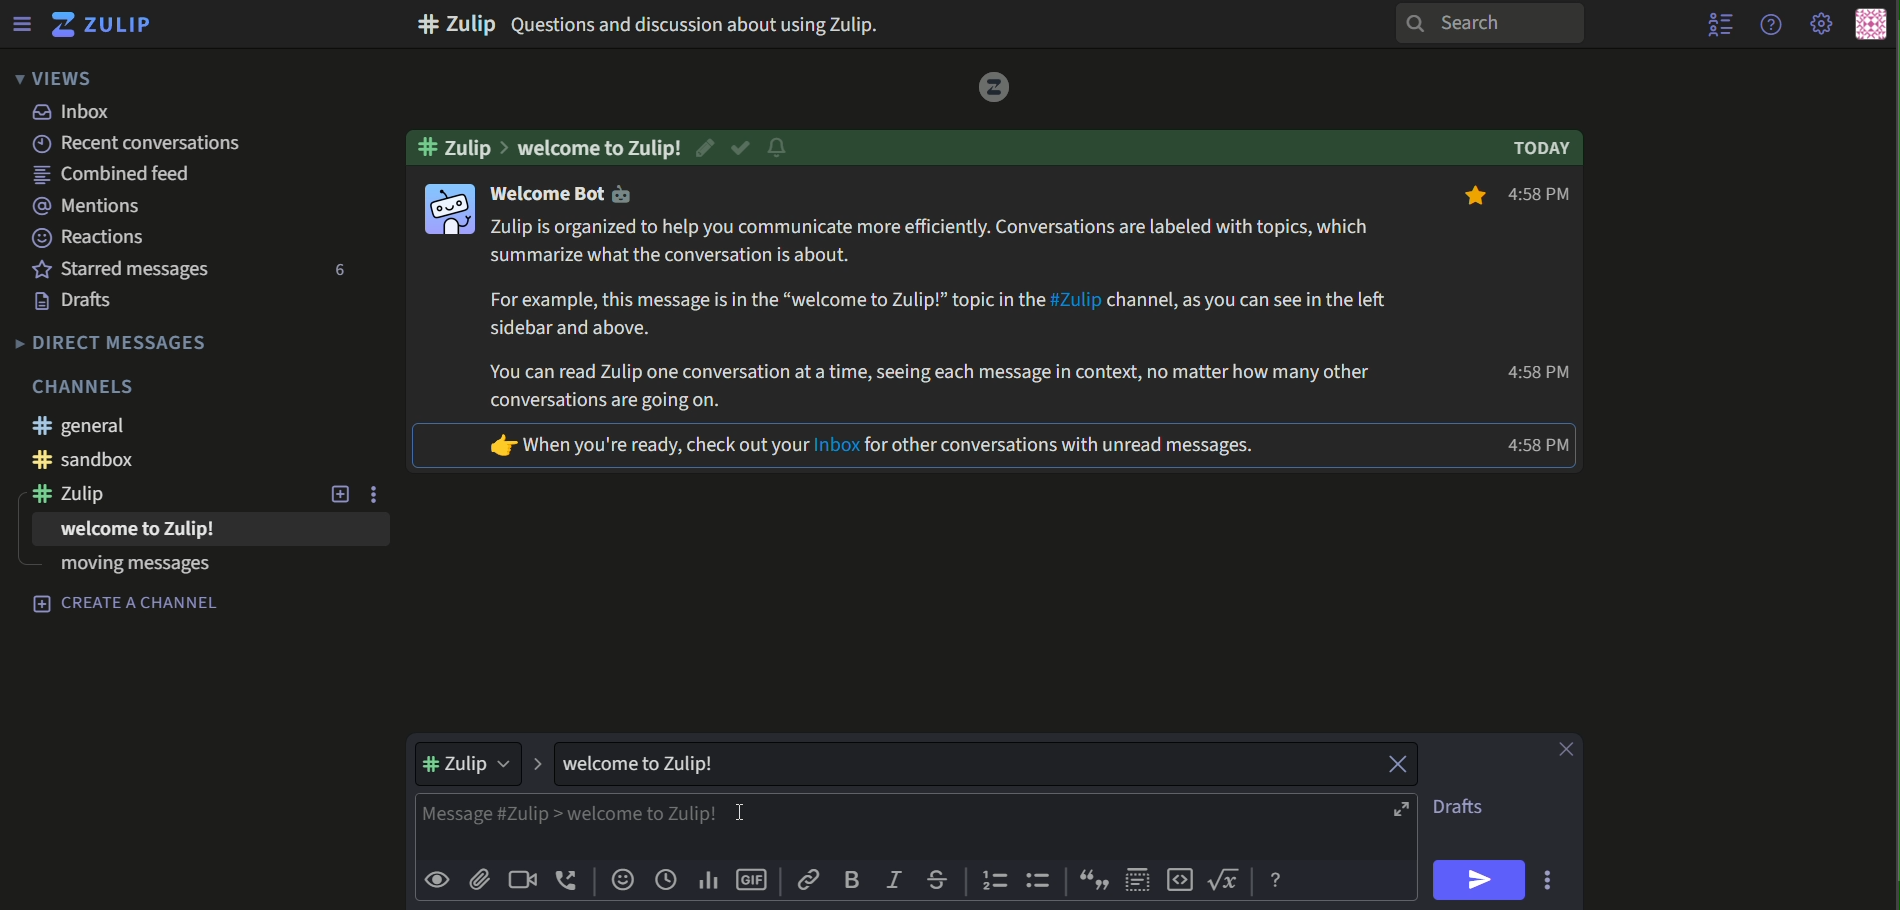  What do you see at coordinates (753, 882) in the screenshot?
I see `add gif` at bounding box center [753, 882].